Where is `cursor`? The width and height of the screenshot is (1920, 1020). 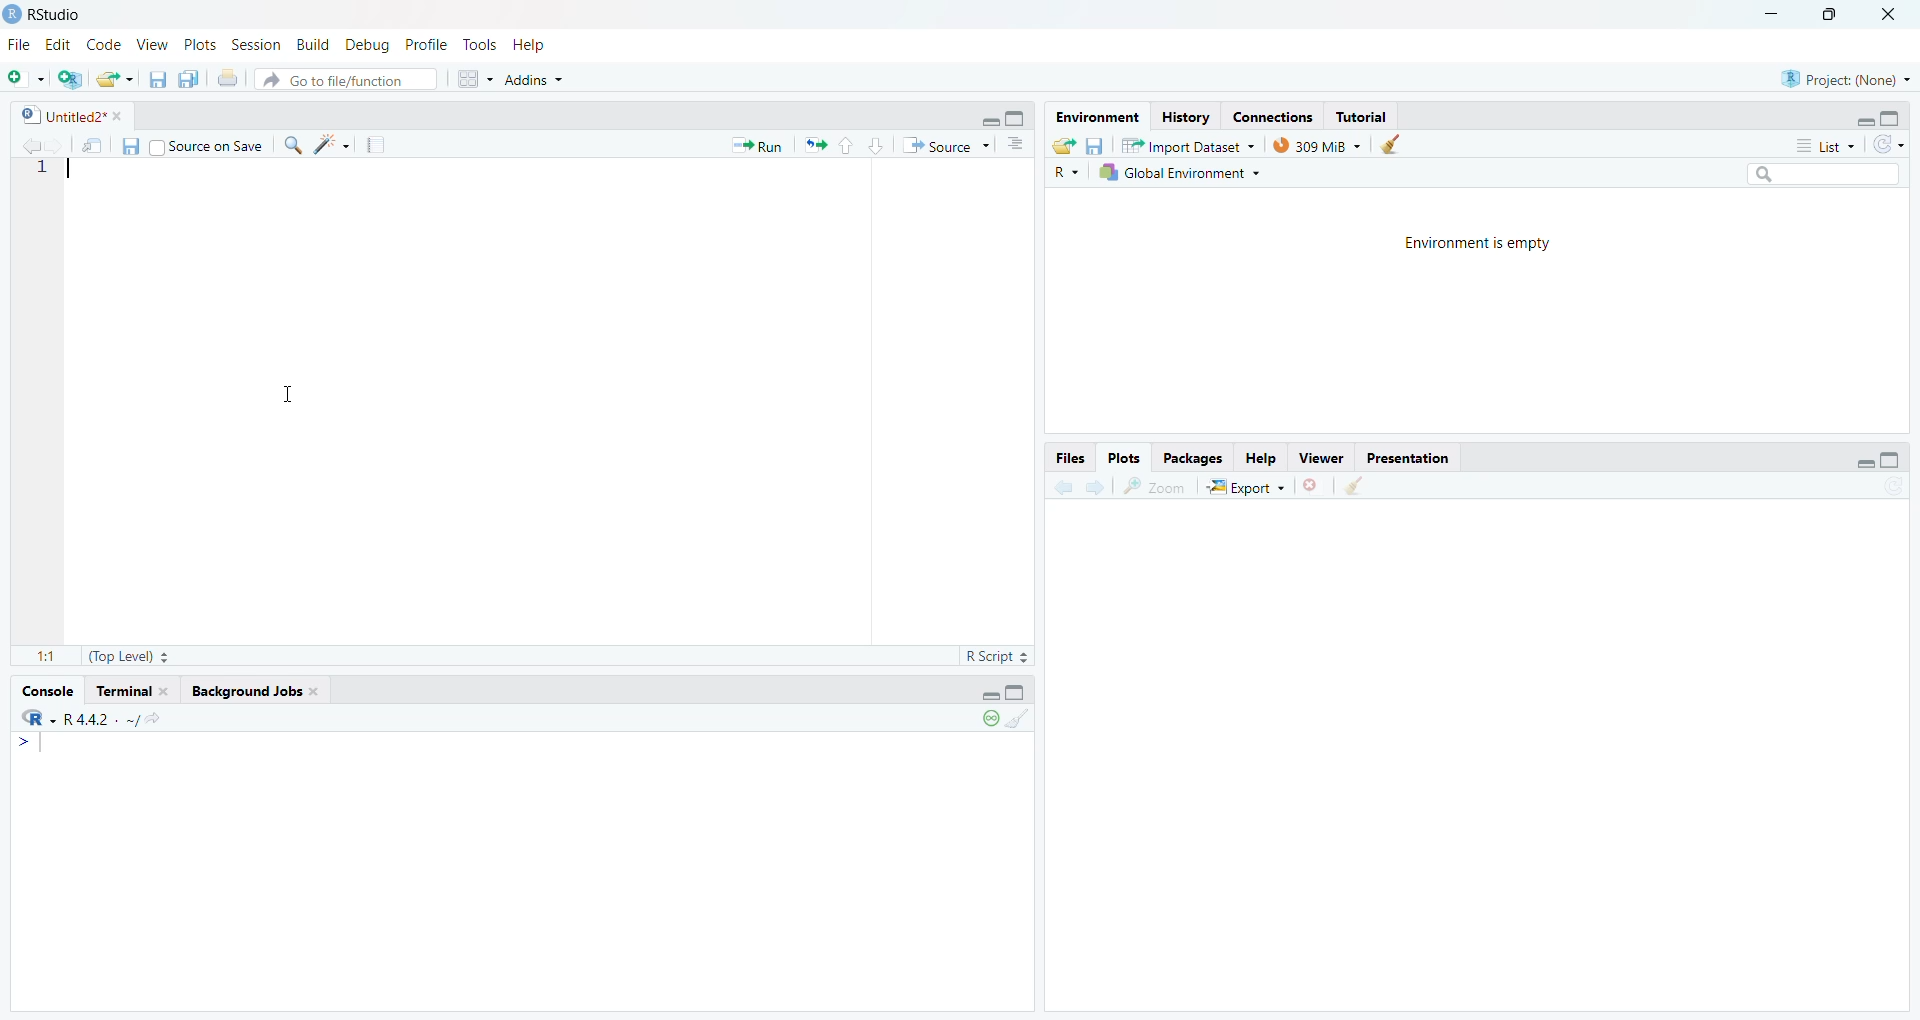
cursor is located at coordinates (290, 398).